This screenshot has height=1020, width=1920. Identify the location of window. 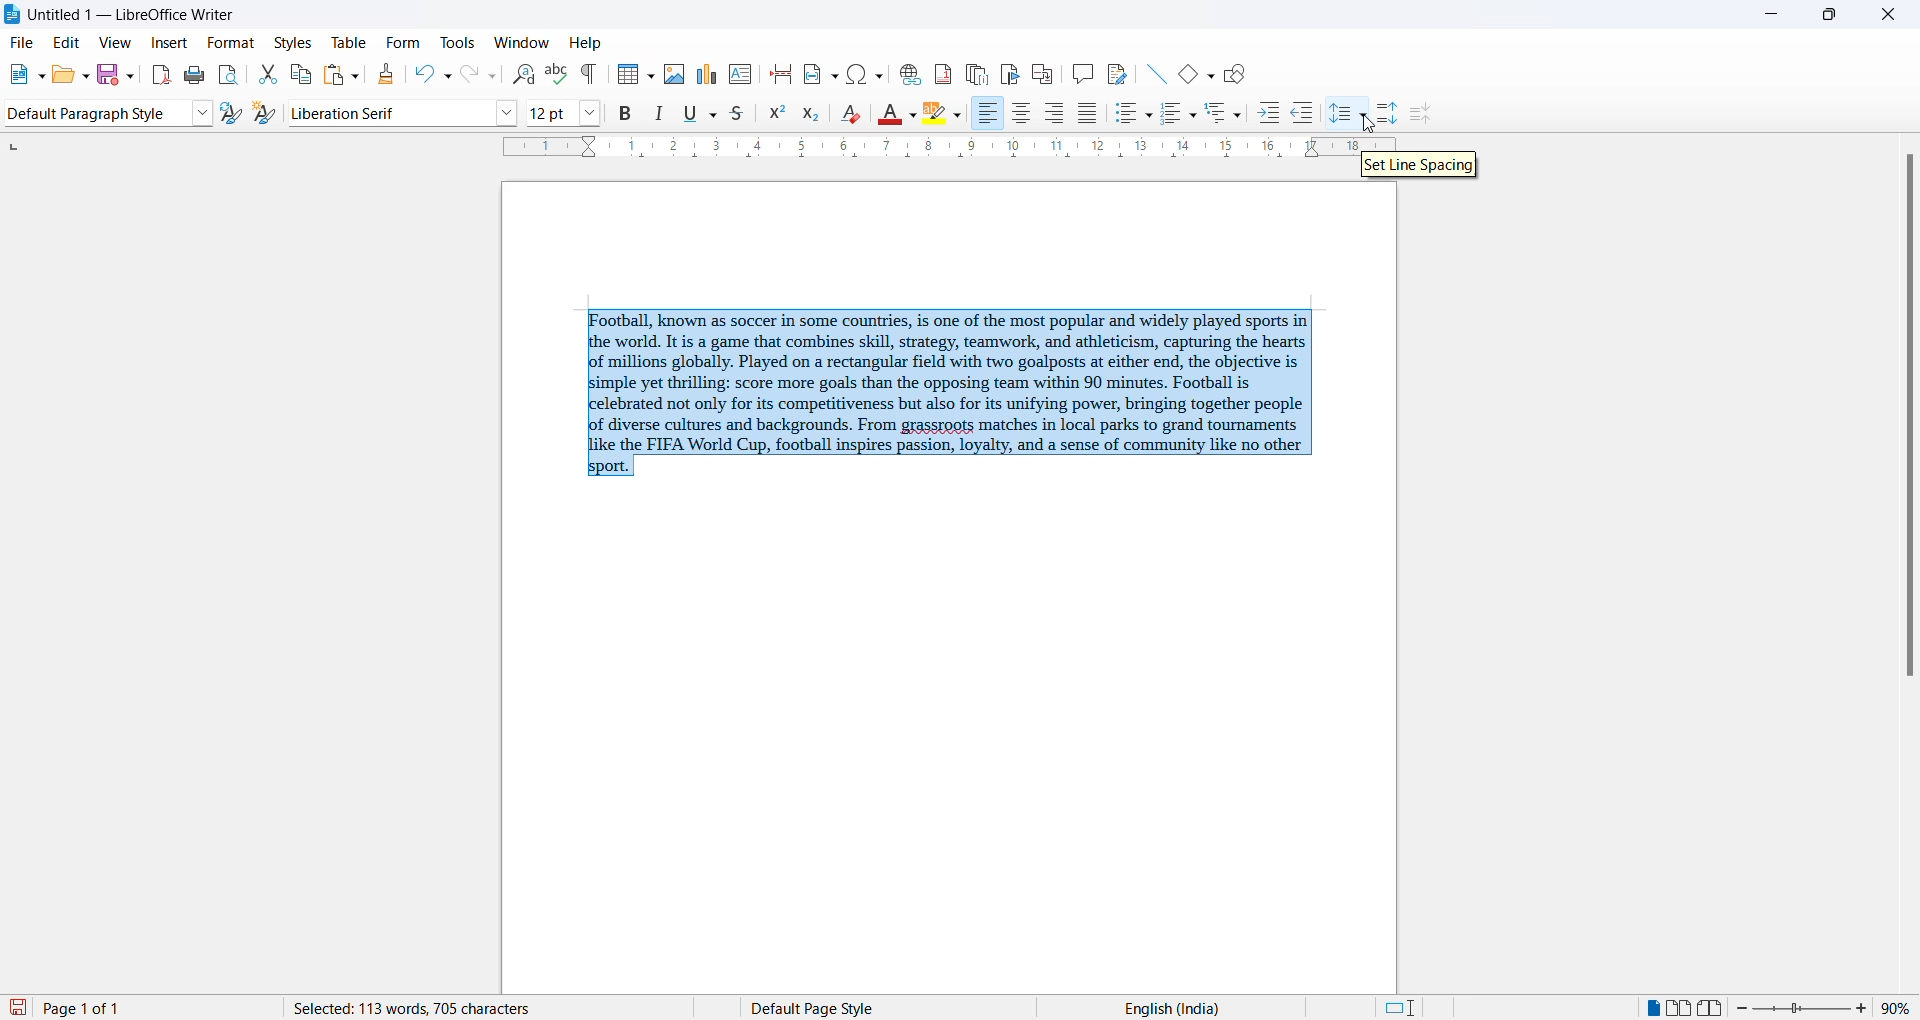
(518, 41).